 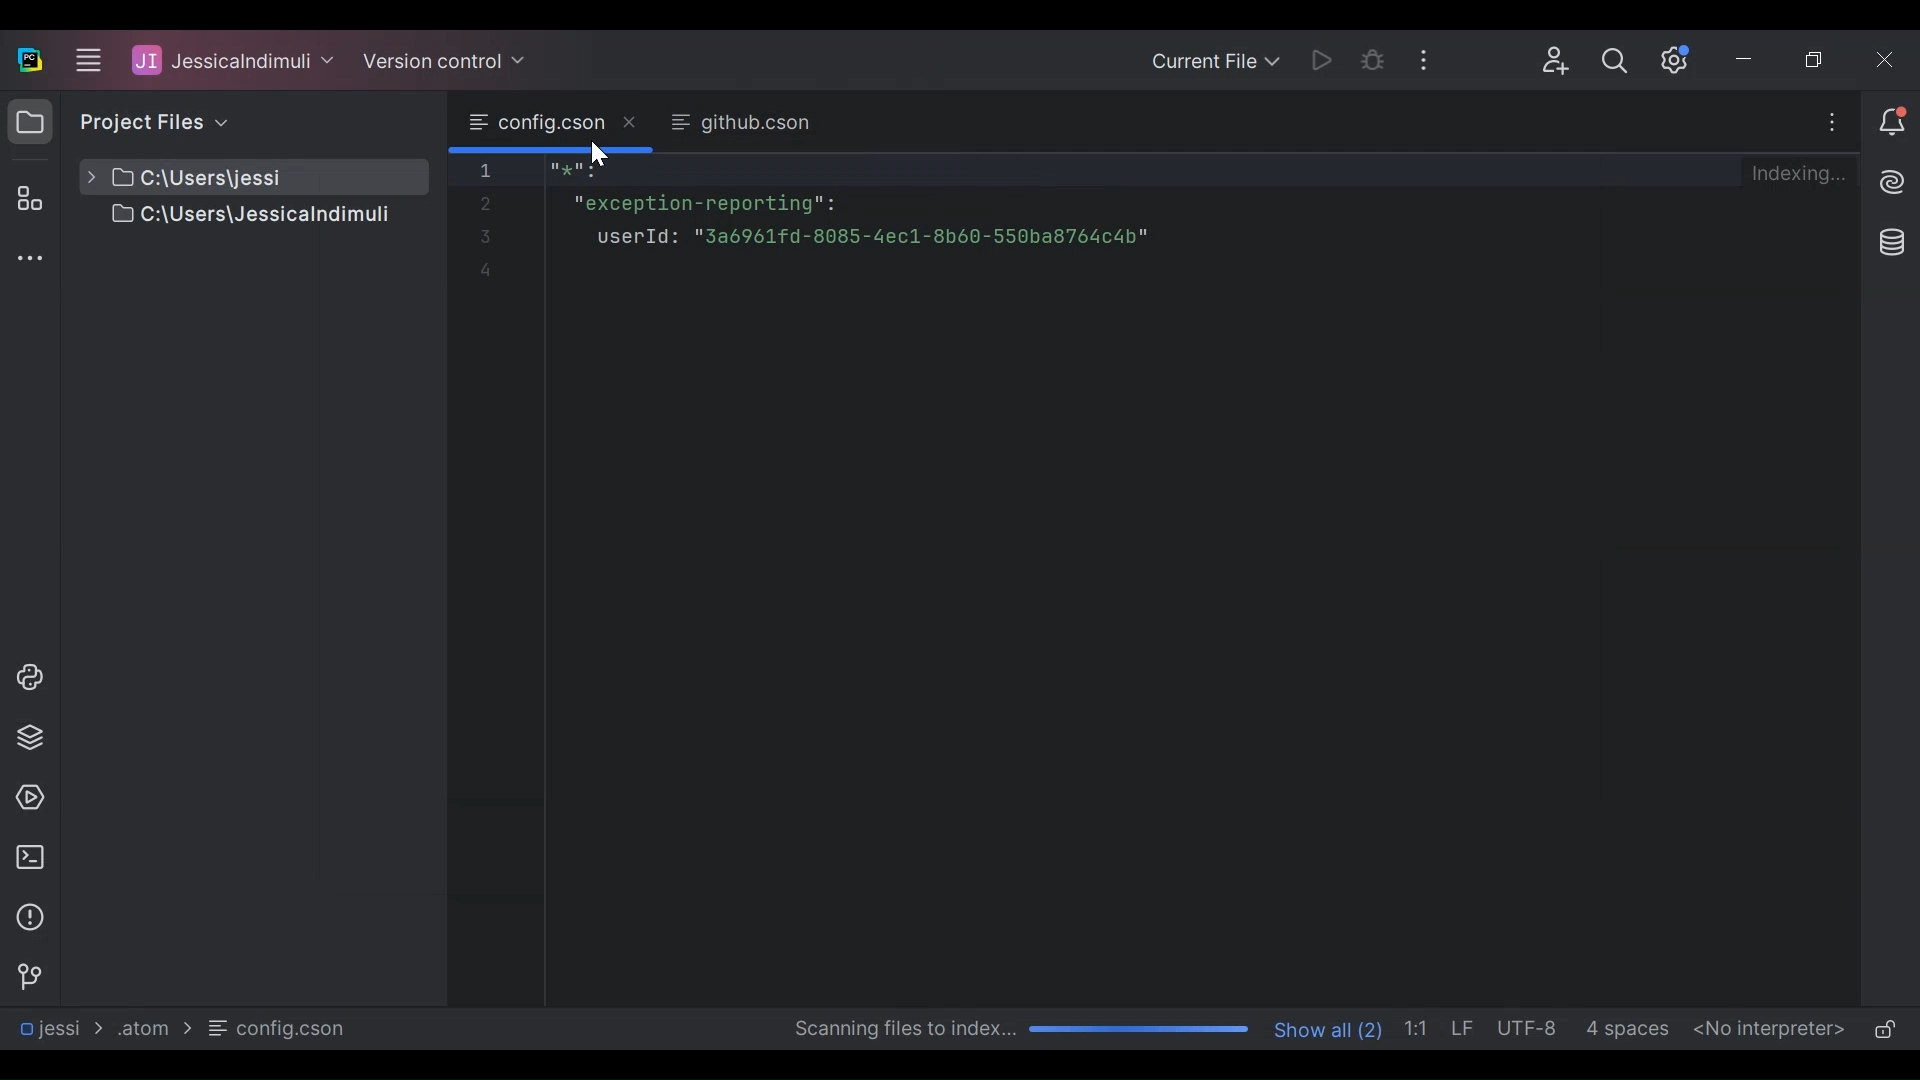 I want to click on Python Console, so click(x=29, y=677).